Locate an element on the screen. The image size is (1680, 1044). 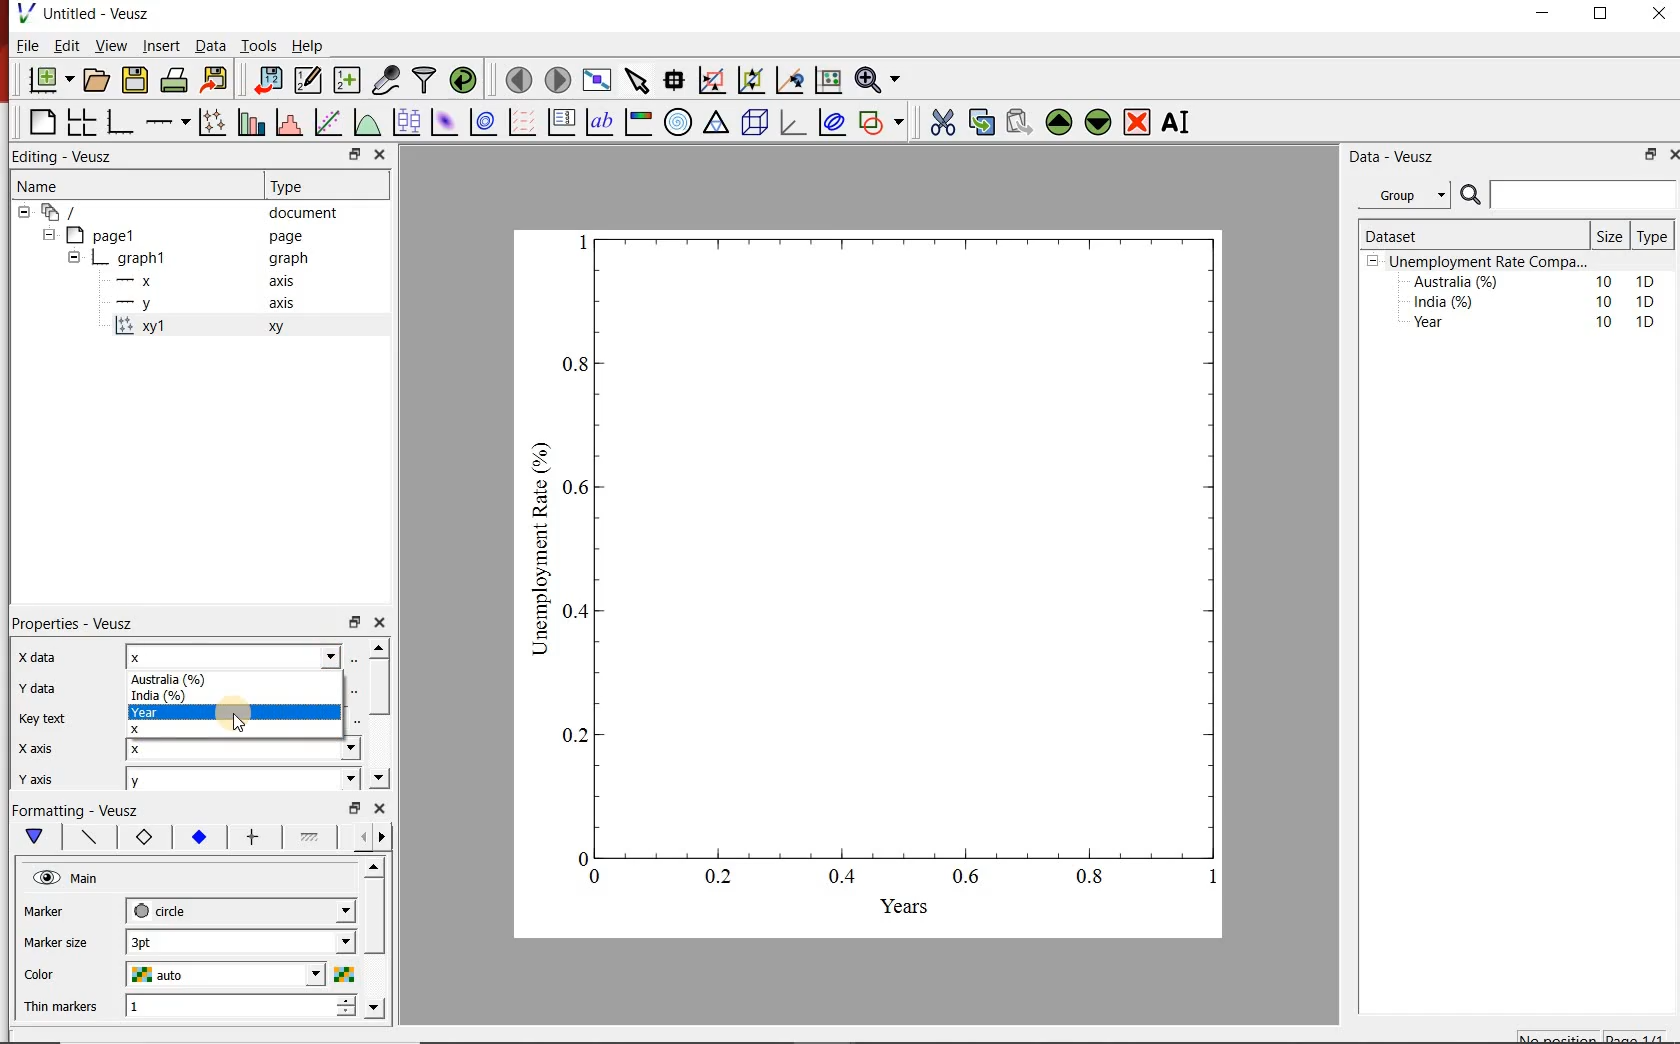
error bar line is located at coordinates (254, 837).